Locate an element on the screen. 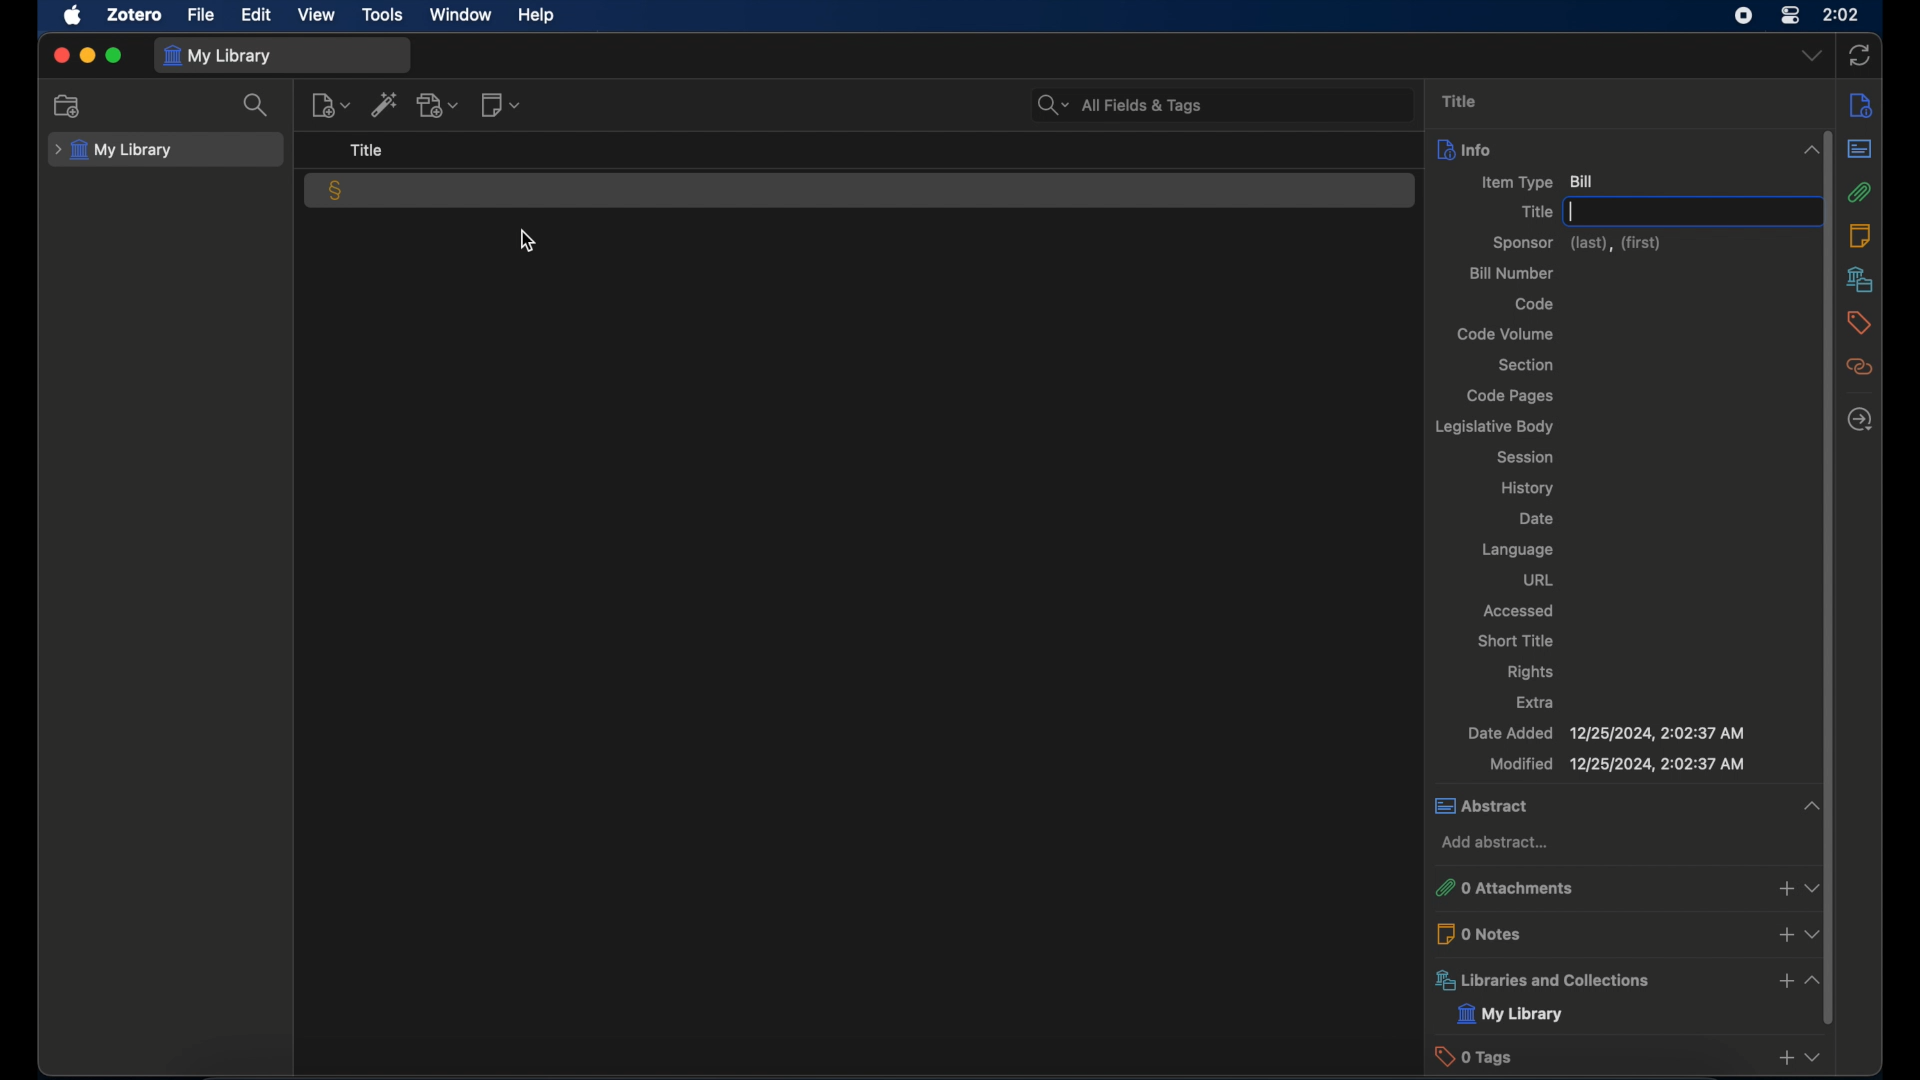 The image size is (1920, 1080). sync is located at coordinates (1861, 56).